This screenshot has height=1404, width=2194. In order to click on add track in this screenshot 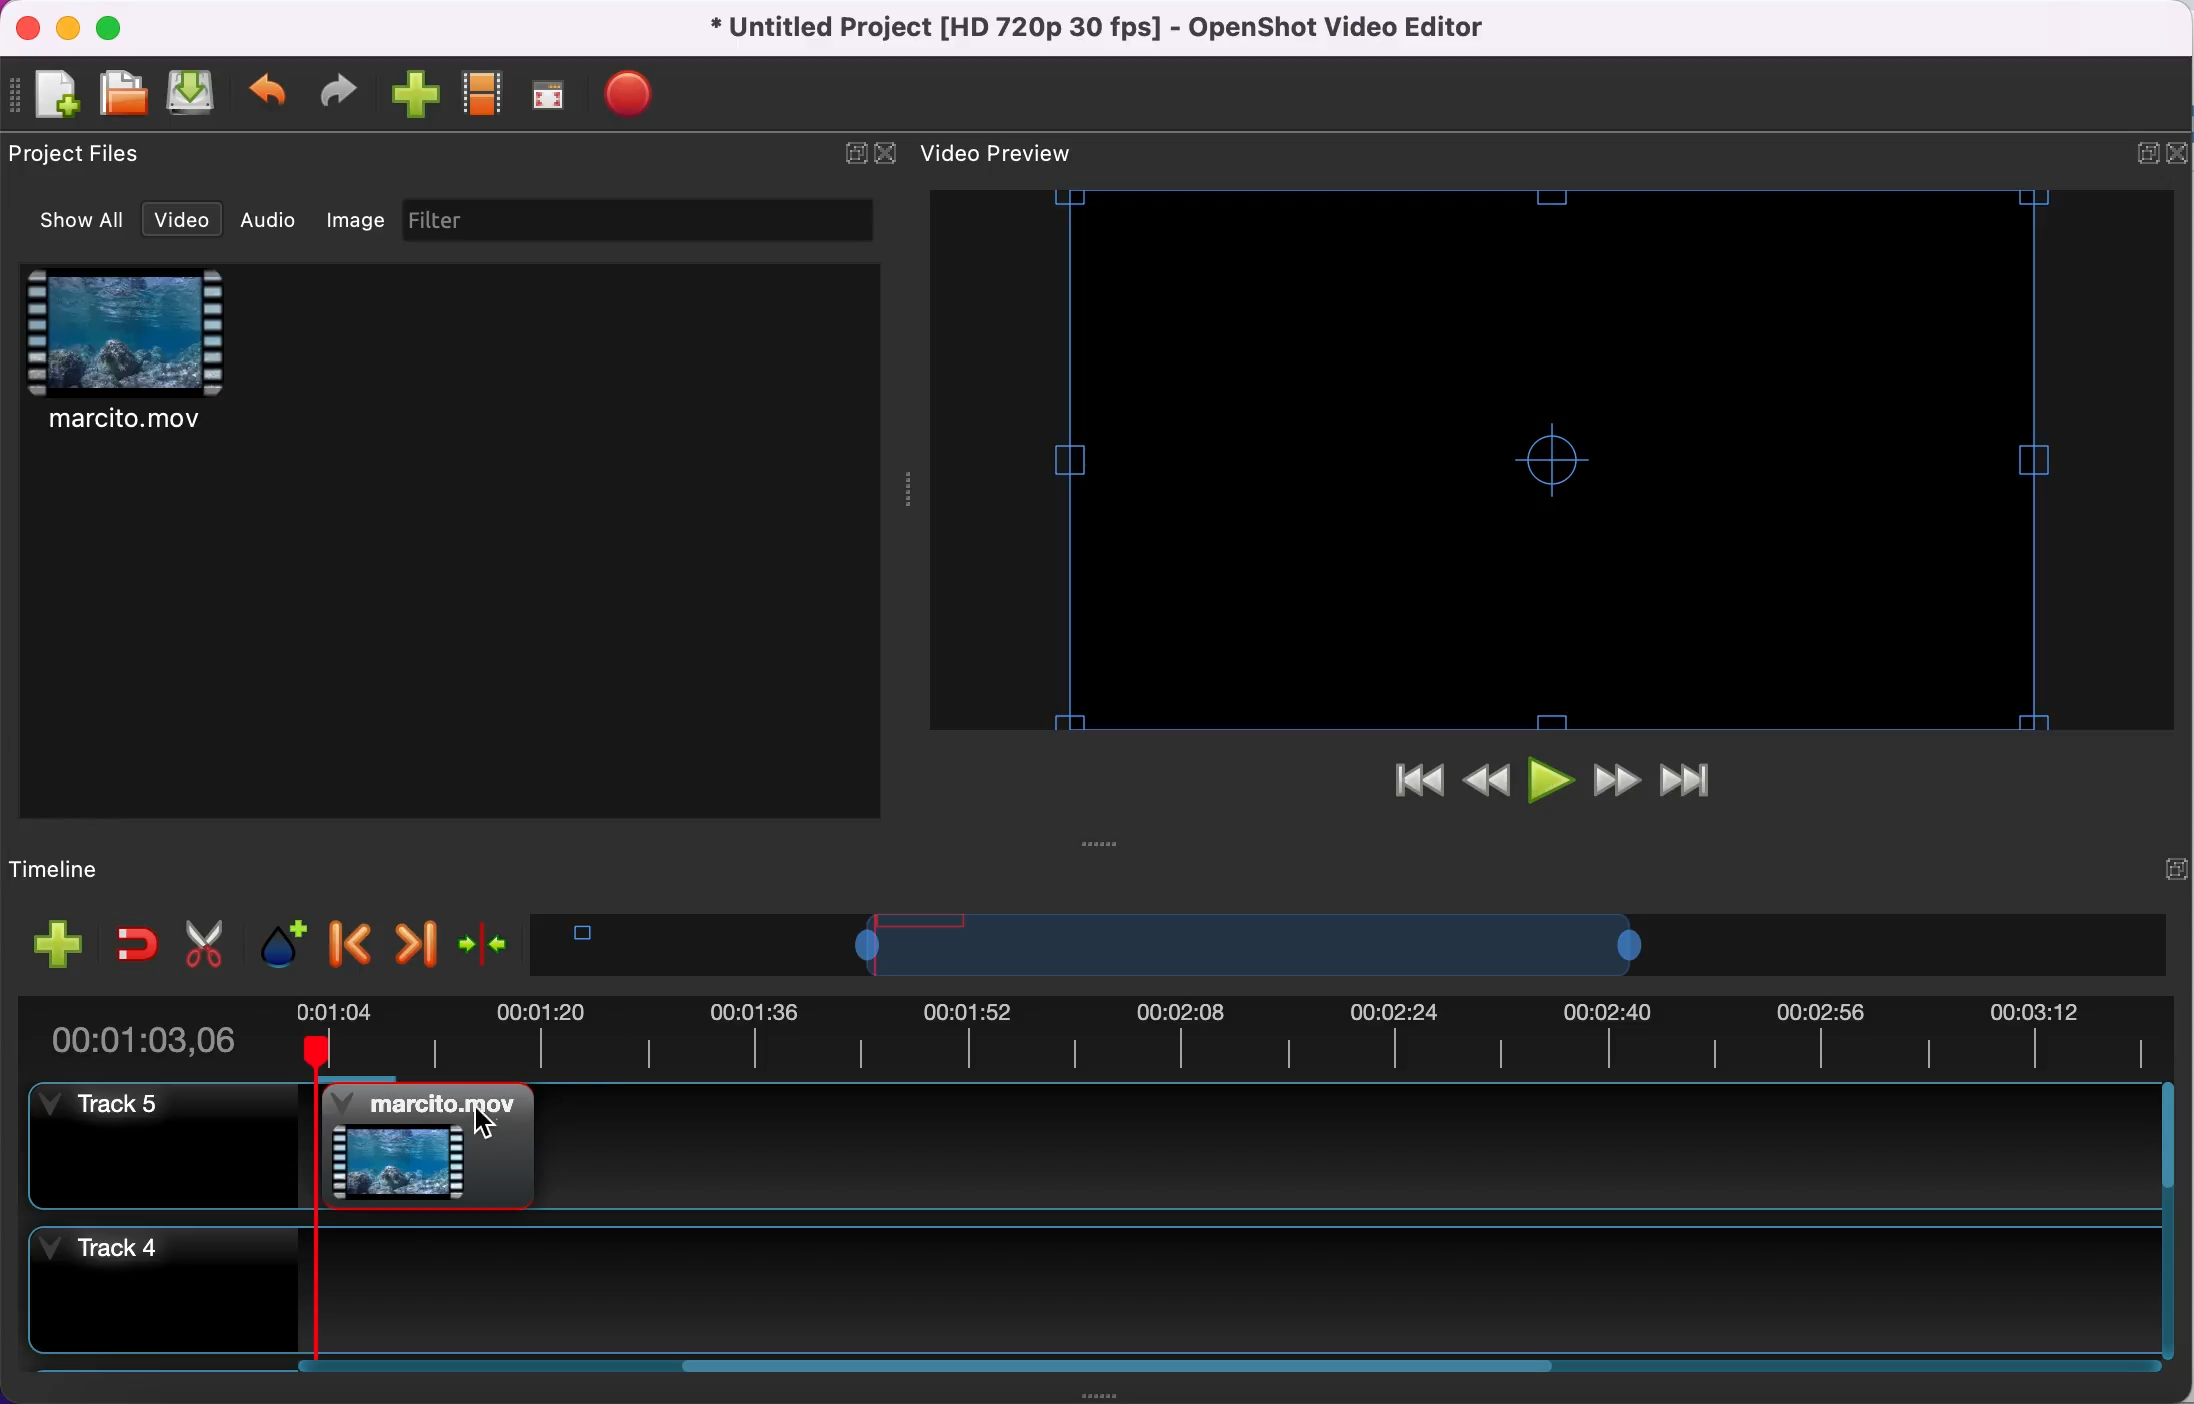, I will do `click(56, 944)`.